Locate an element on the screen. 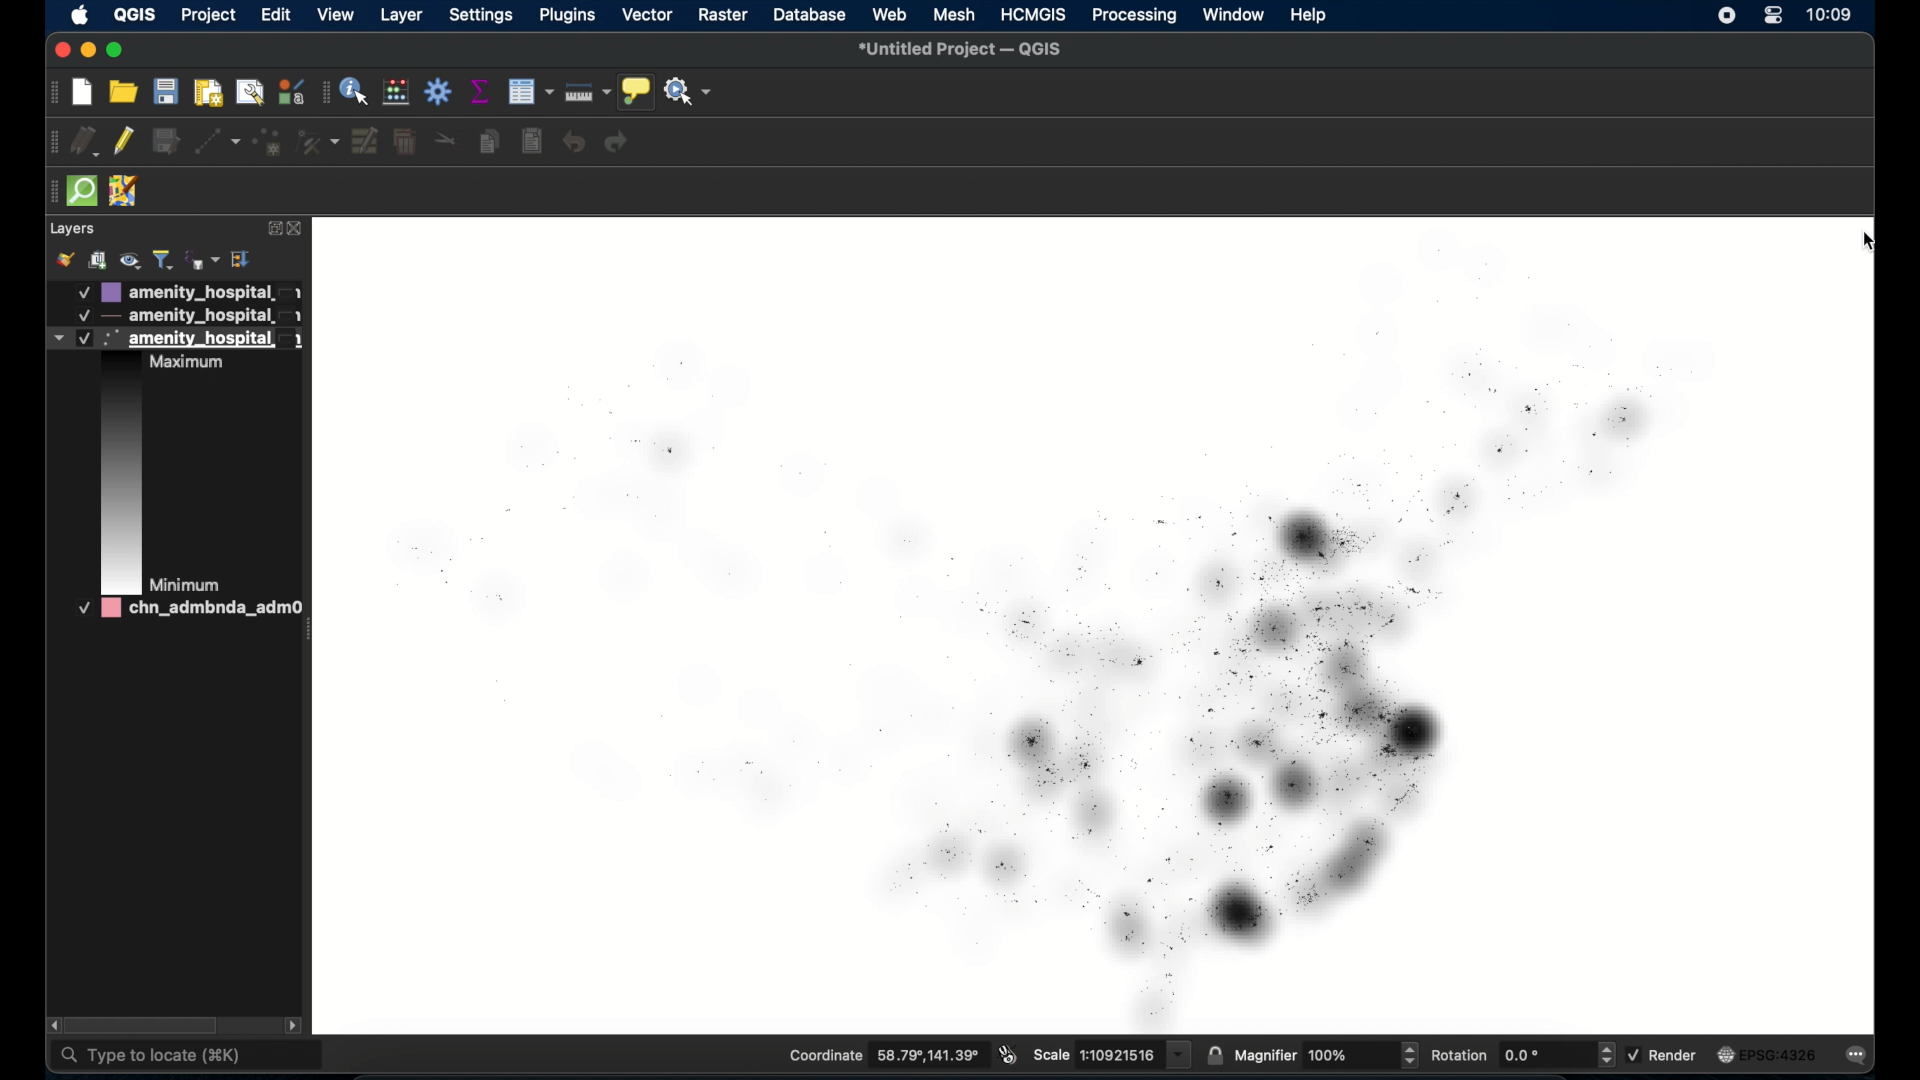 The width and height of the screenshot is (1920, 1080). current crs is located at coordinates (1765, 1055).